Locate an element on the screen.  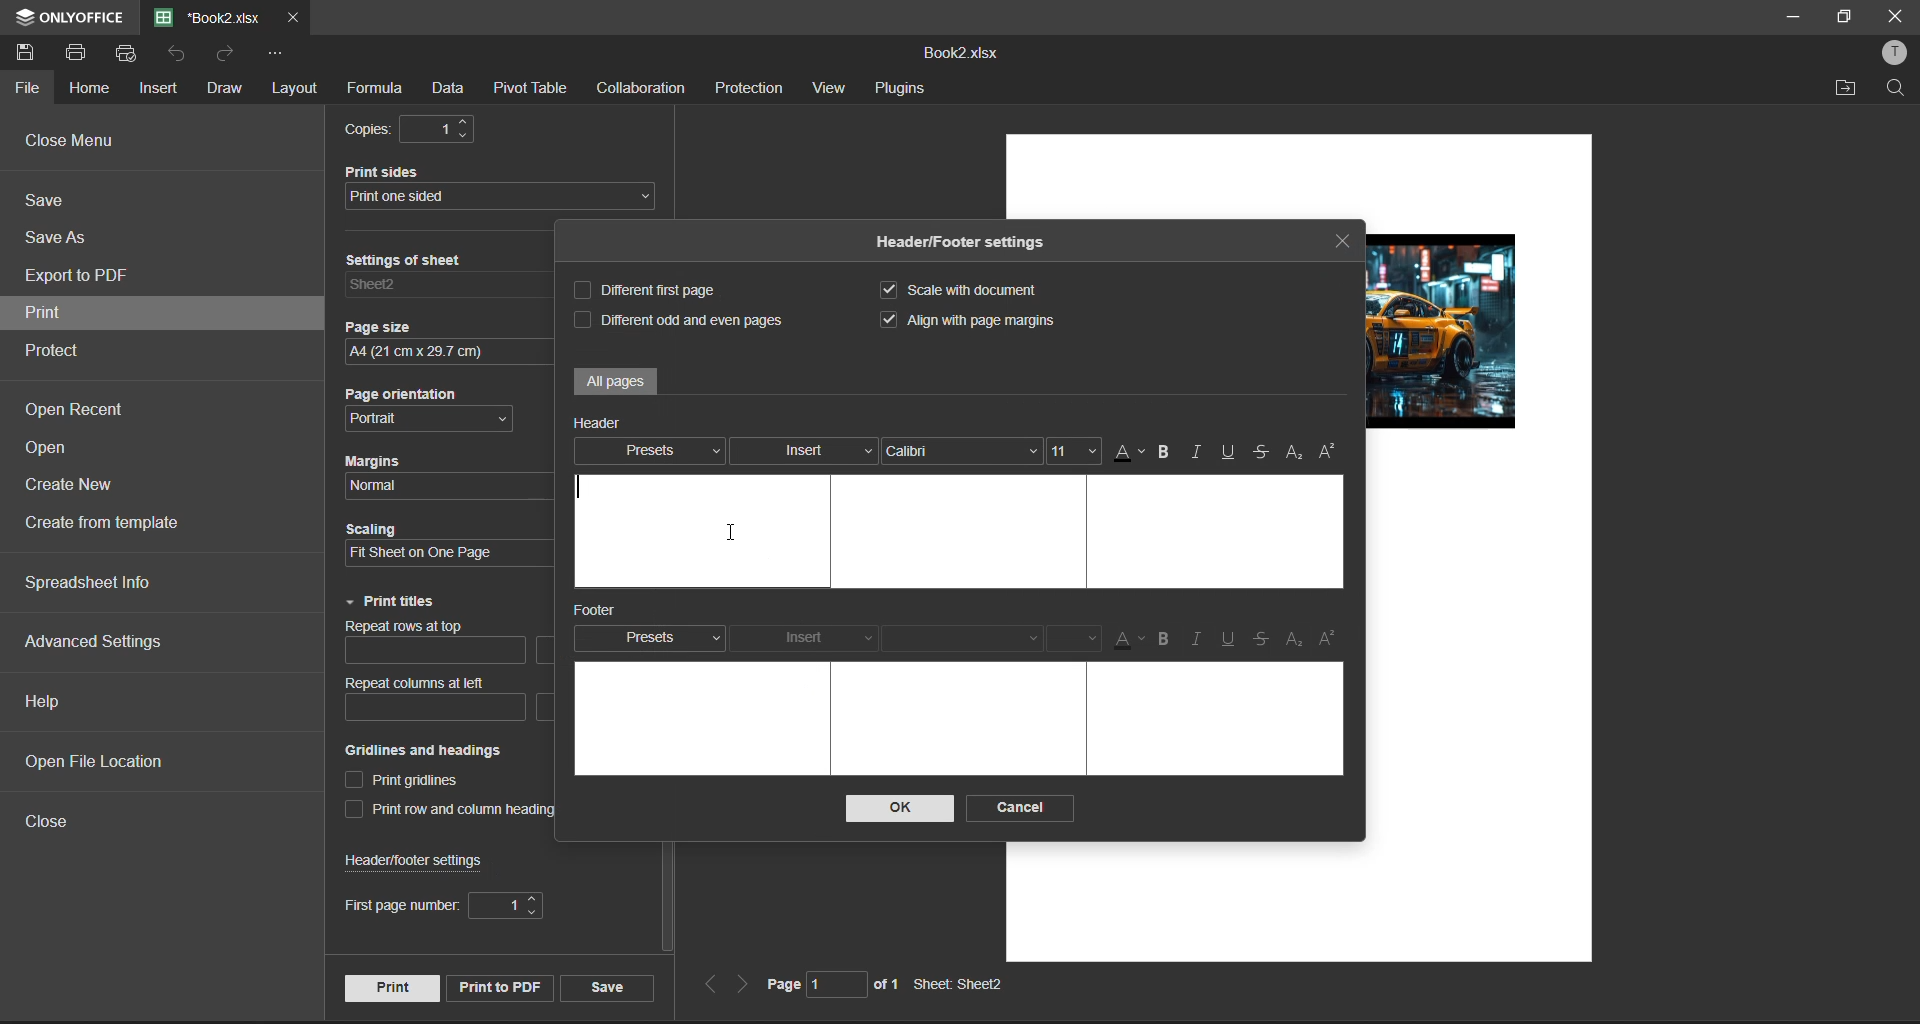
first page number is located at coordinates (443, 907).